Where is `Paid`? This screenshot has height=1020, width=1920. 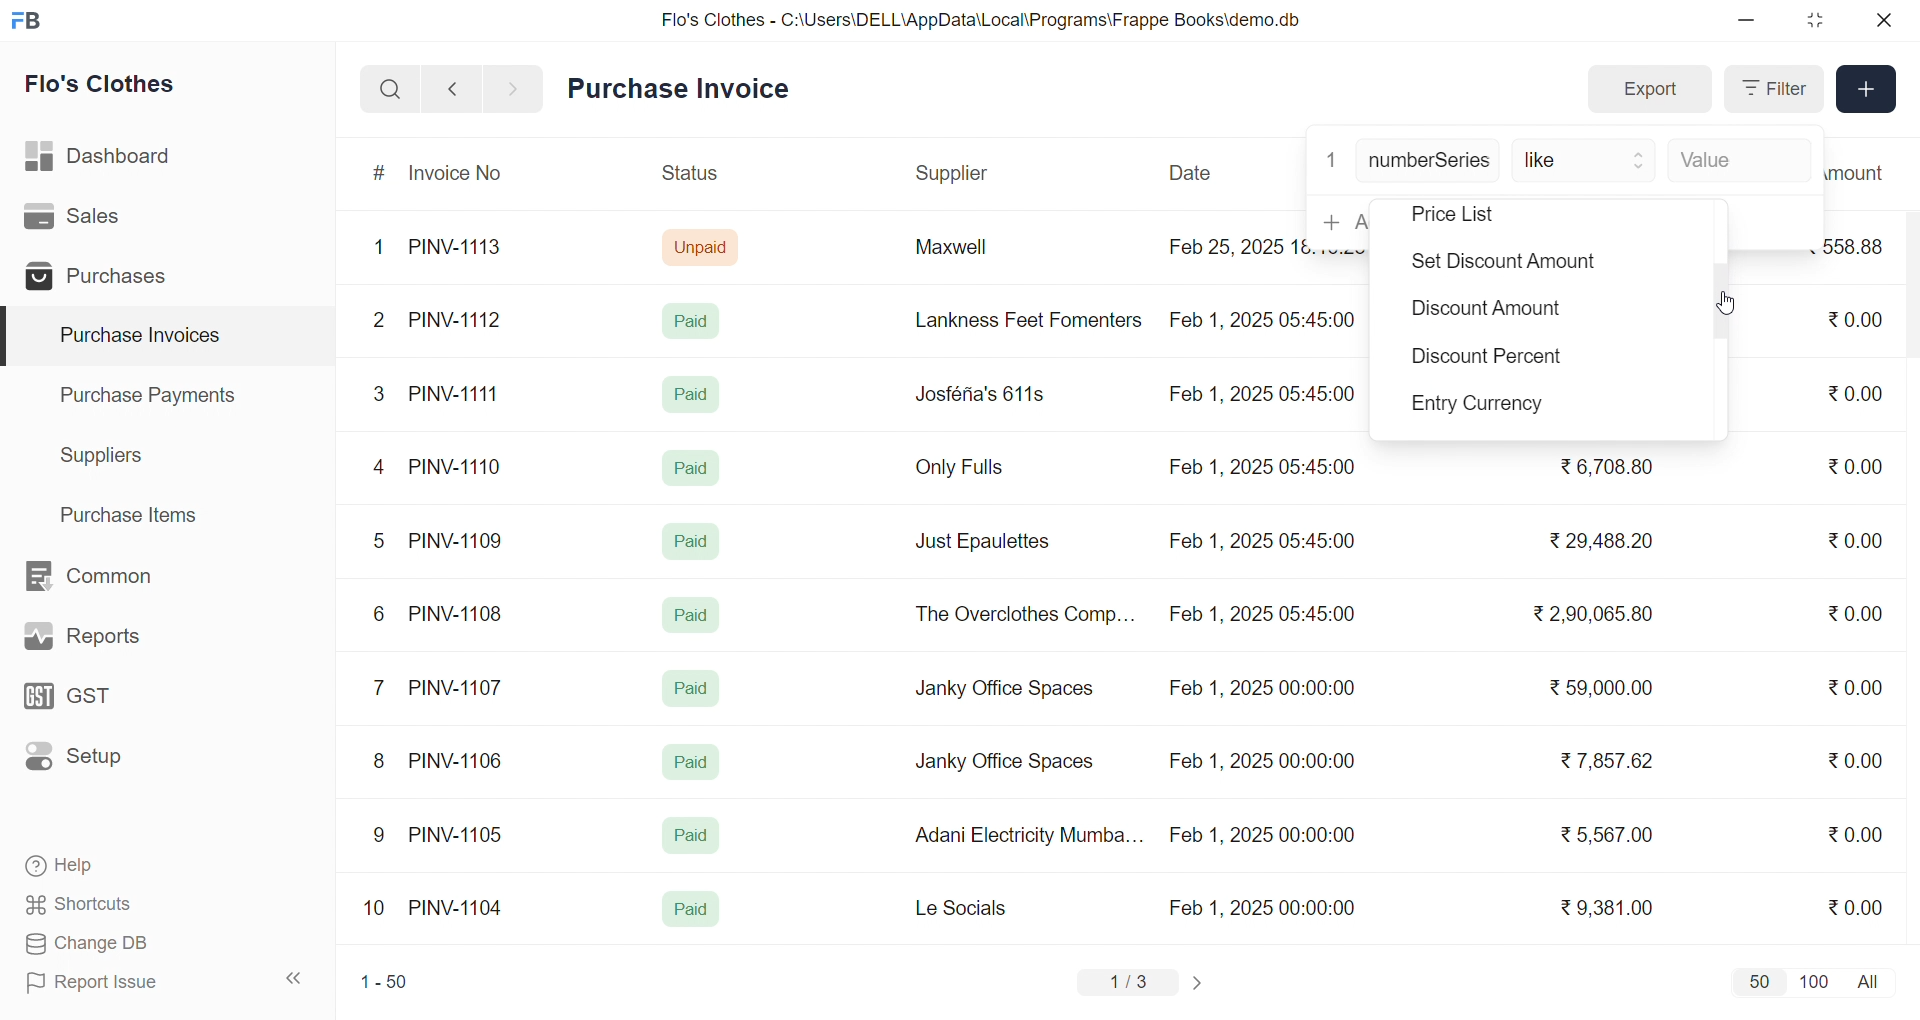
Paid is located at coordinates (689, 836).